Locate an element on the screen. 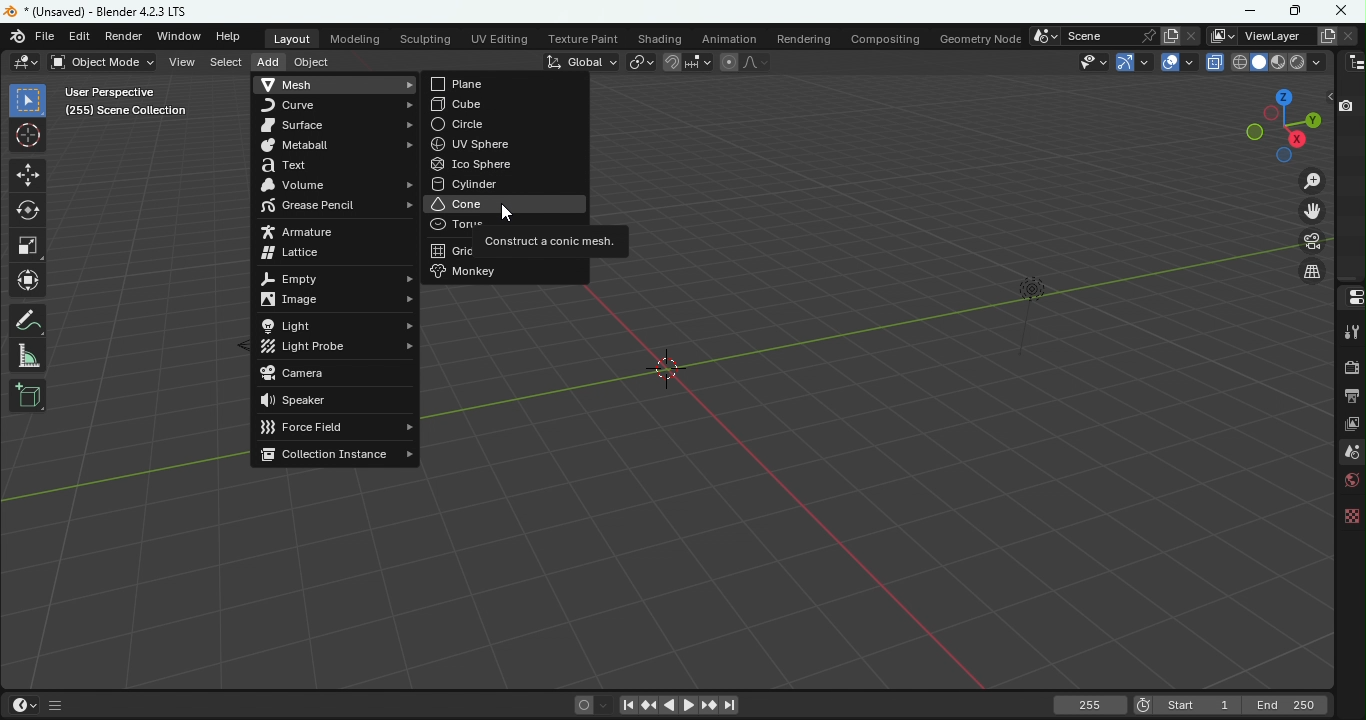  Sets the object interaction mode is located at coordinates (100, 62).